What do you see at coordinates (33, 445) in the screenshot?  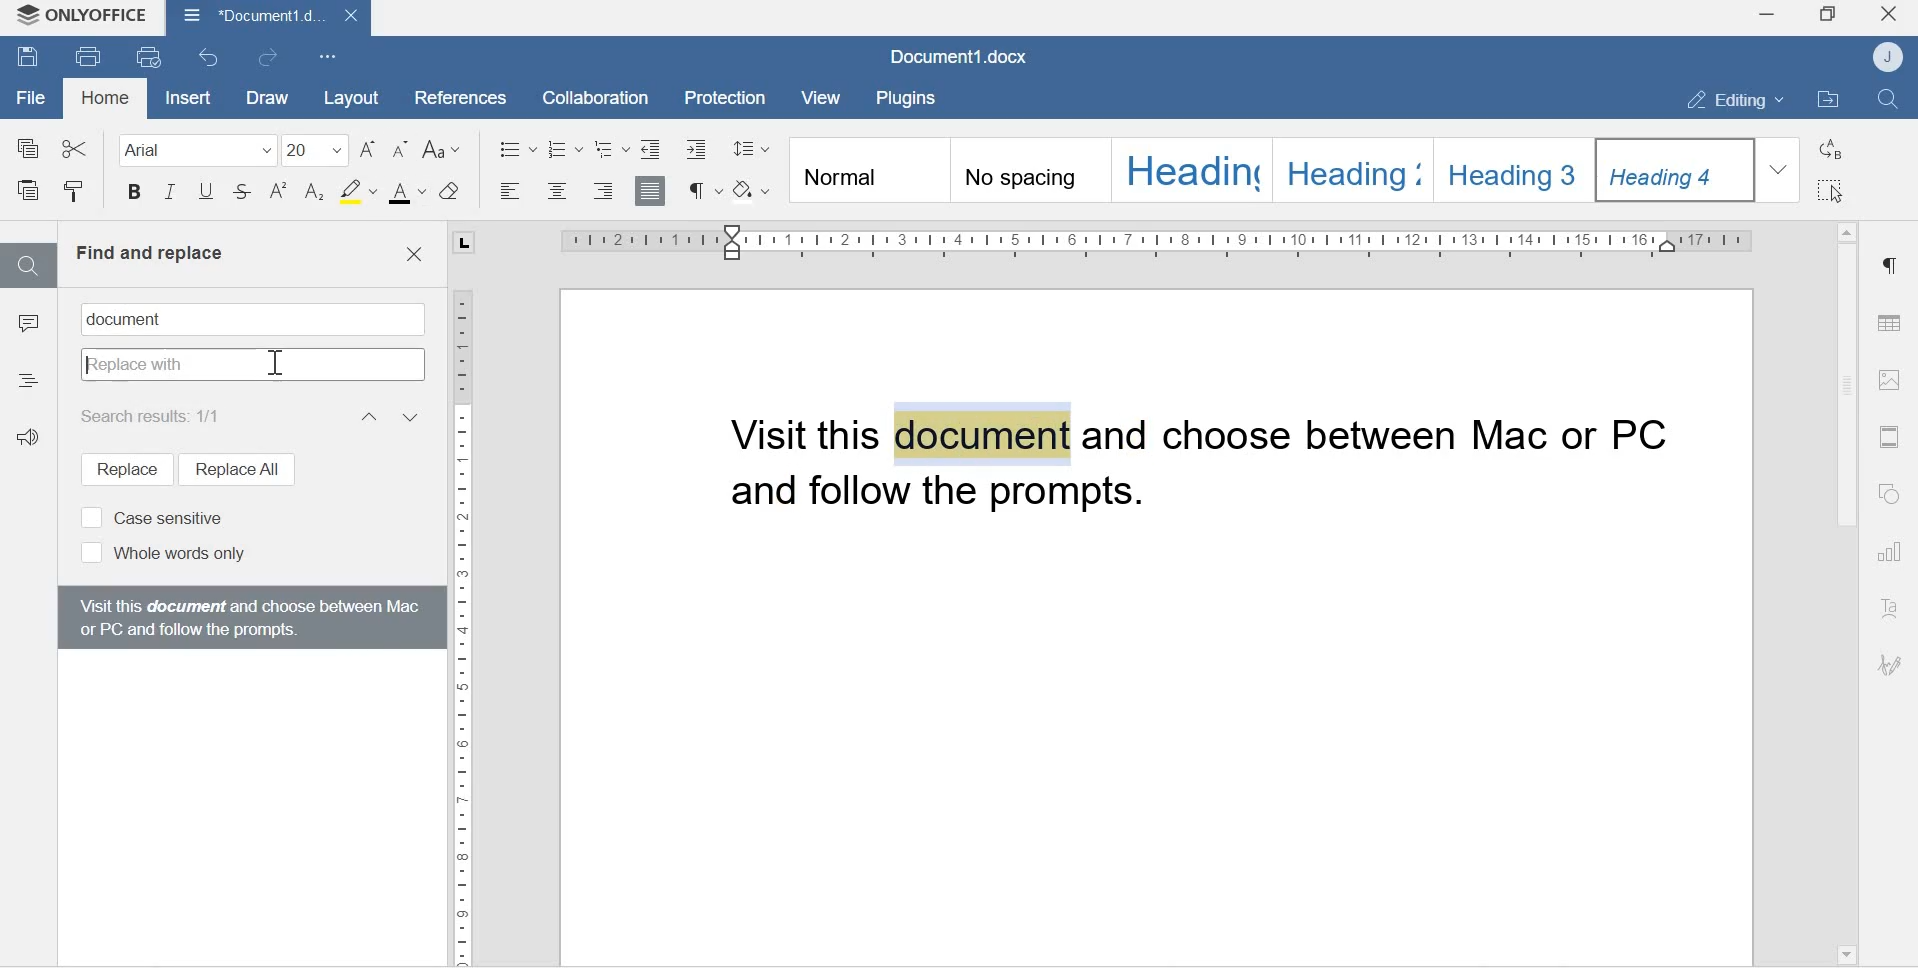 I see `Feedback & Support` at bounding box center [33, 445].